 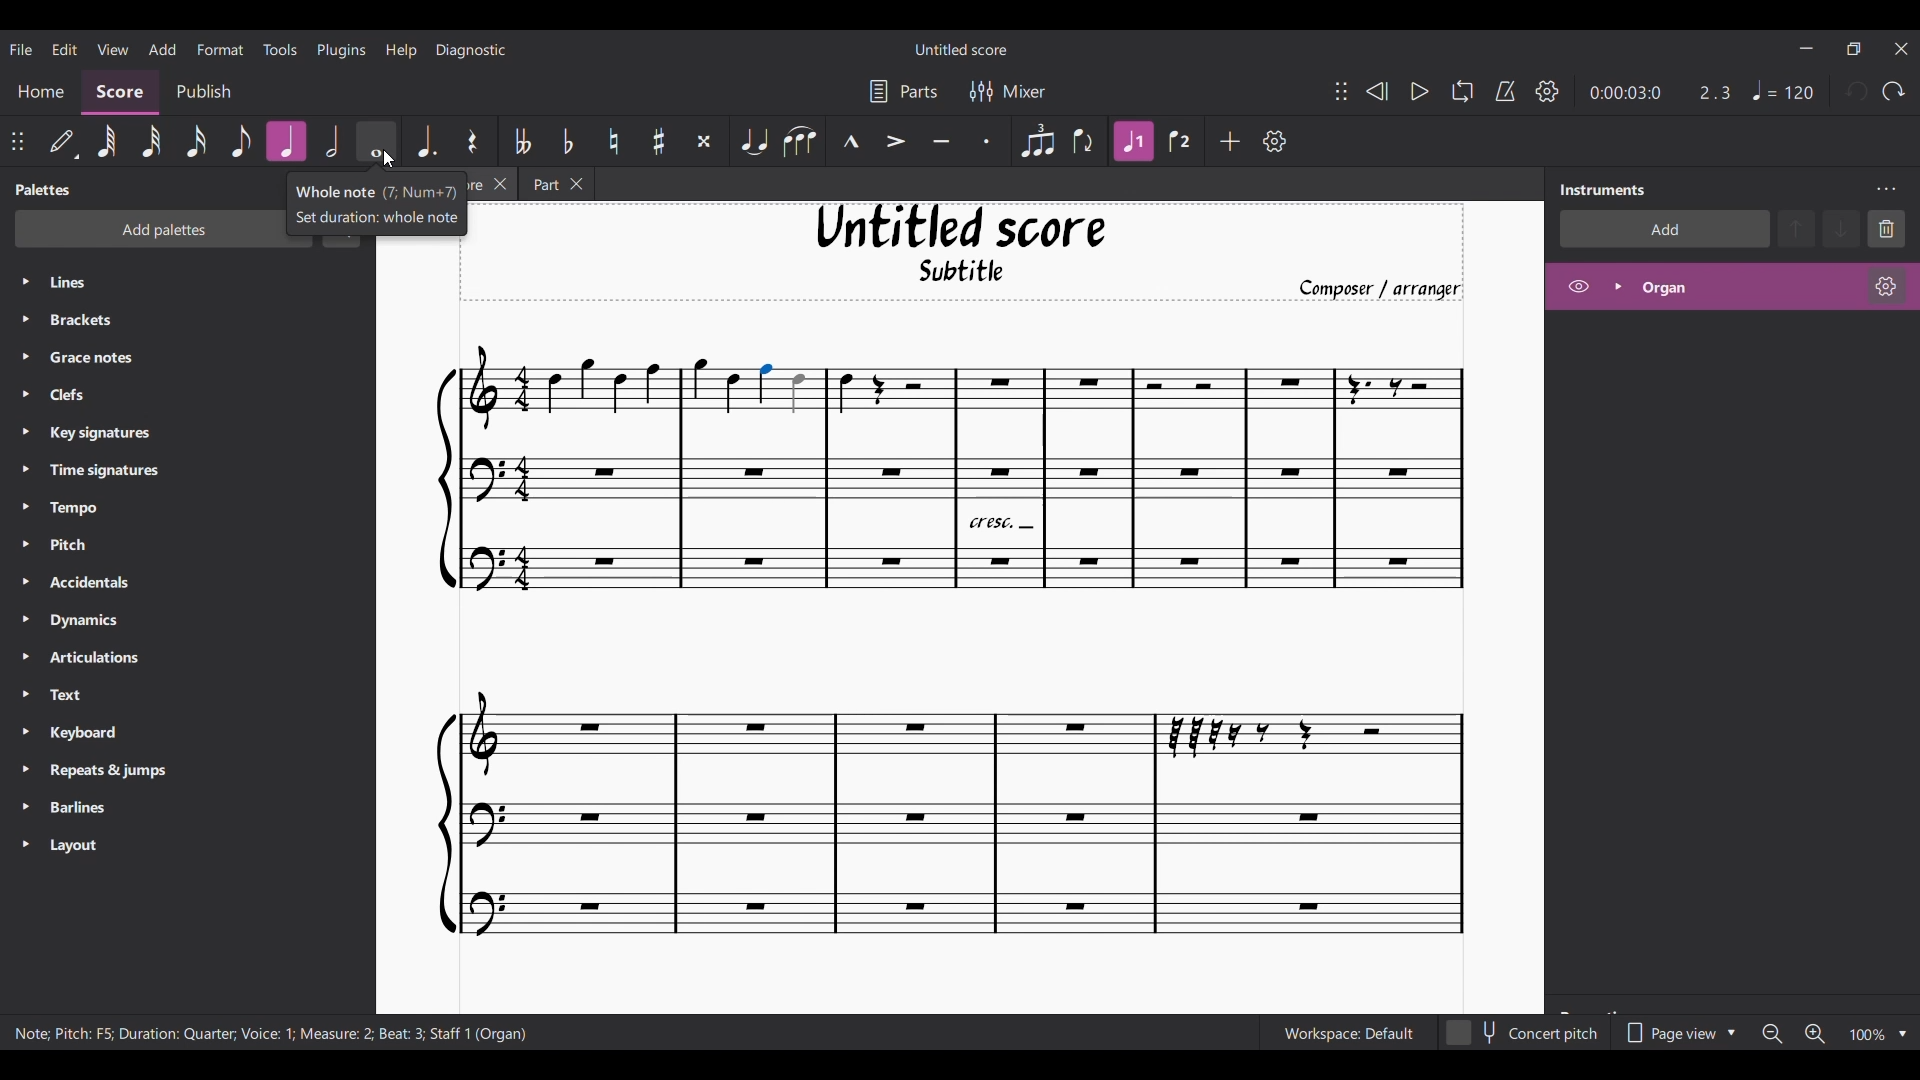 What do you see at coordinates (1037, 142) in the screenshot?
I see `Tuplet` at bounding box center [1037, 142].